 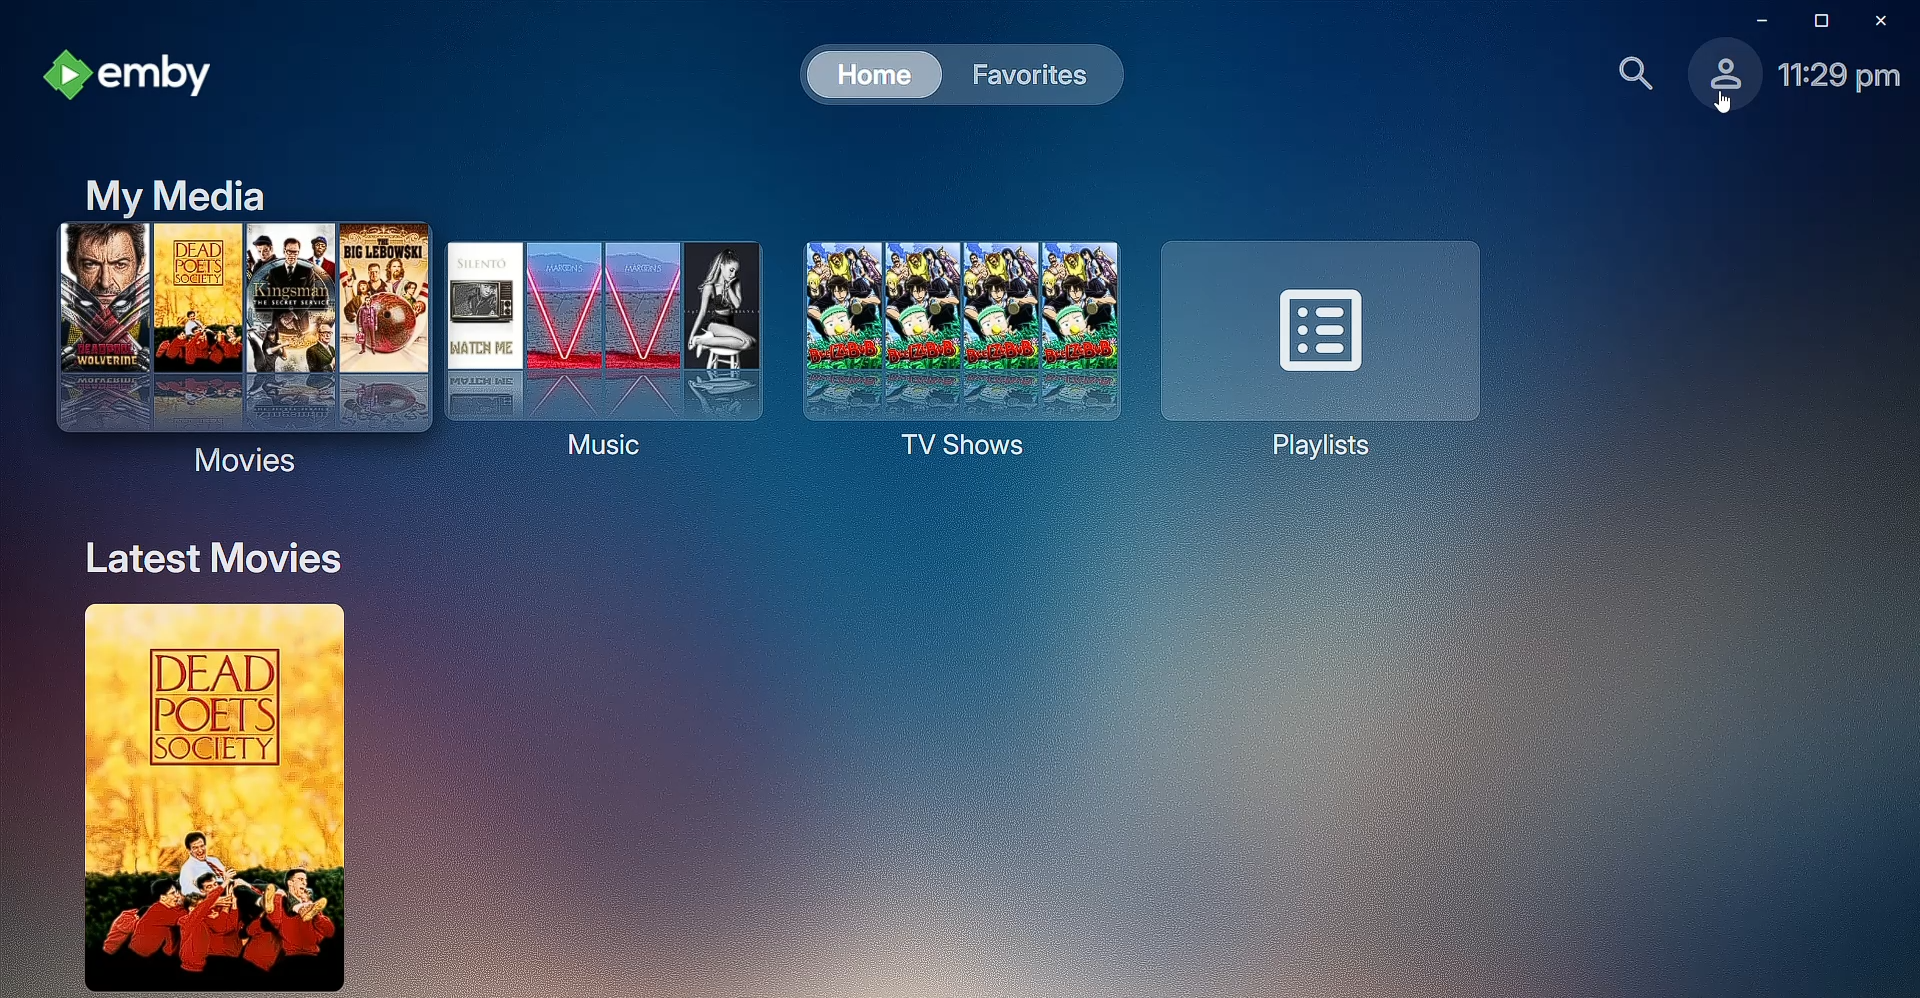 I want to click on Time, so click(x=1839, y=78).